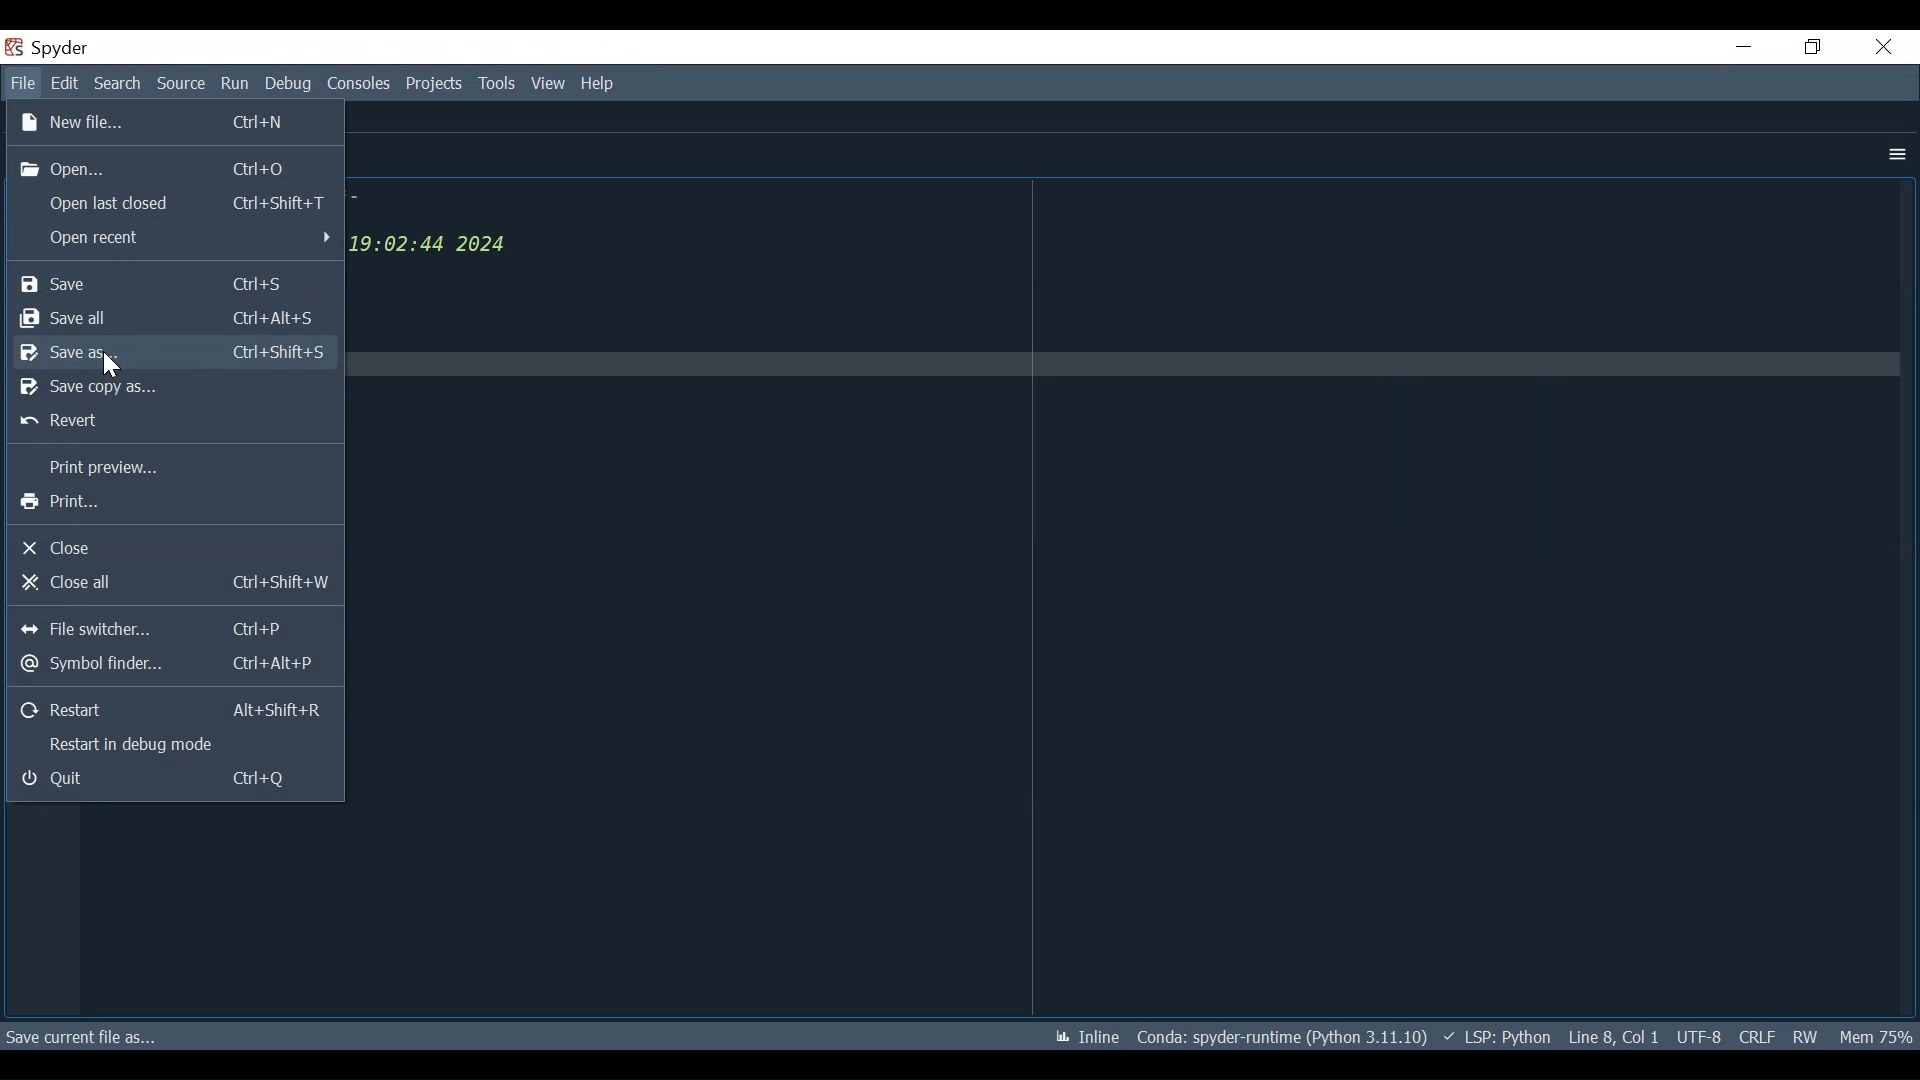  What do you see at coordinates (549, 84) in the screenshot?
I see `View` at bounding box center [549, 84].